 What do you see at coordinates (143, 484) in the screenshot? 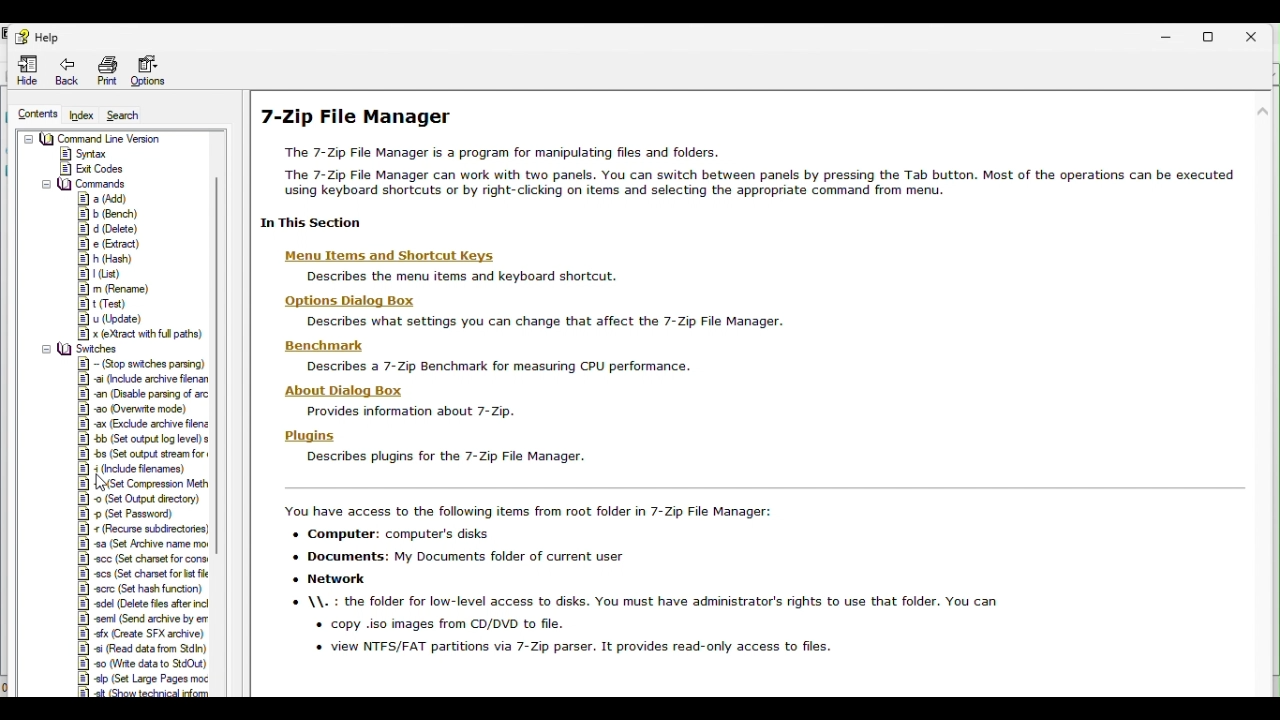
I see `Set compression method` at bounding box center [143, 484].